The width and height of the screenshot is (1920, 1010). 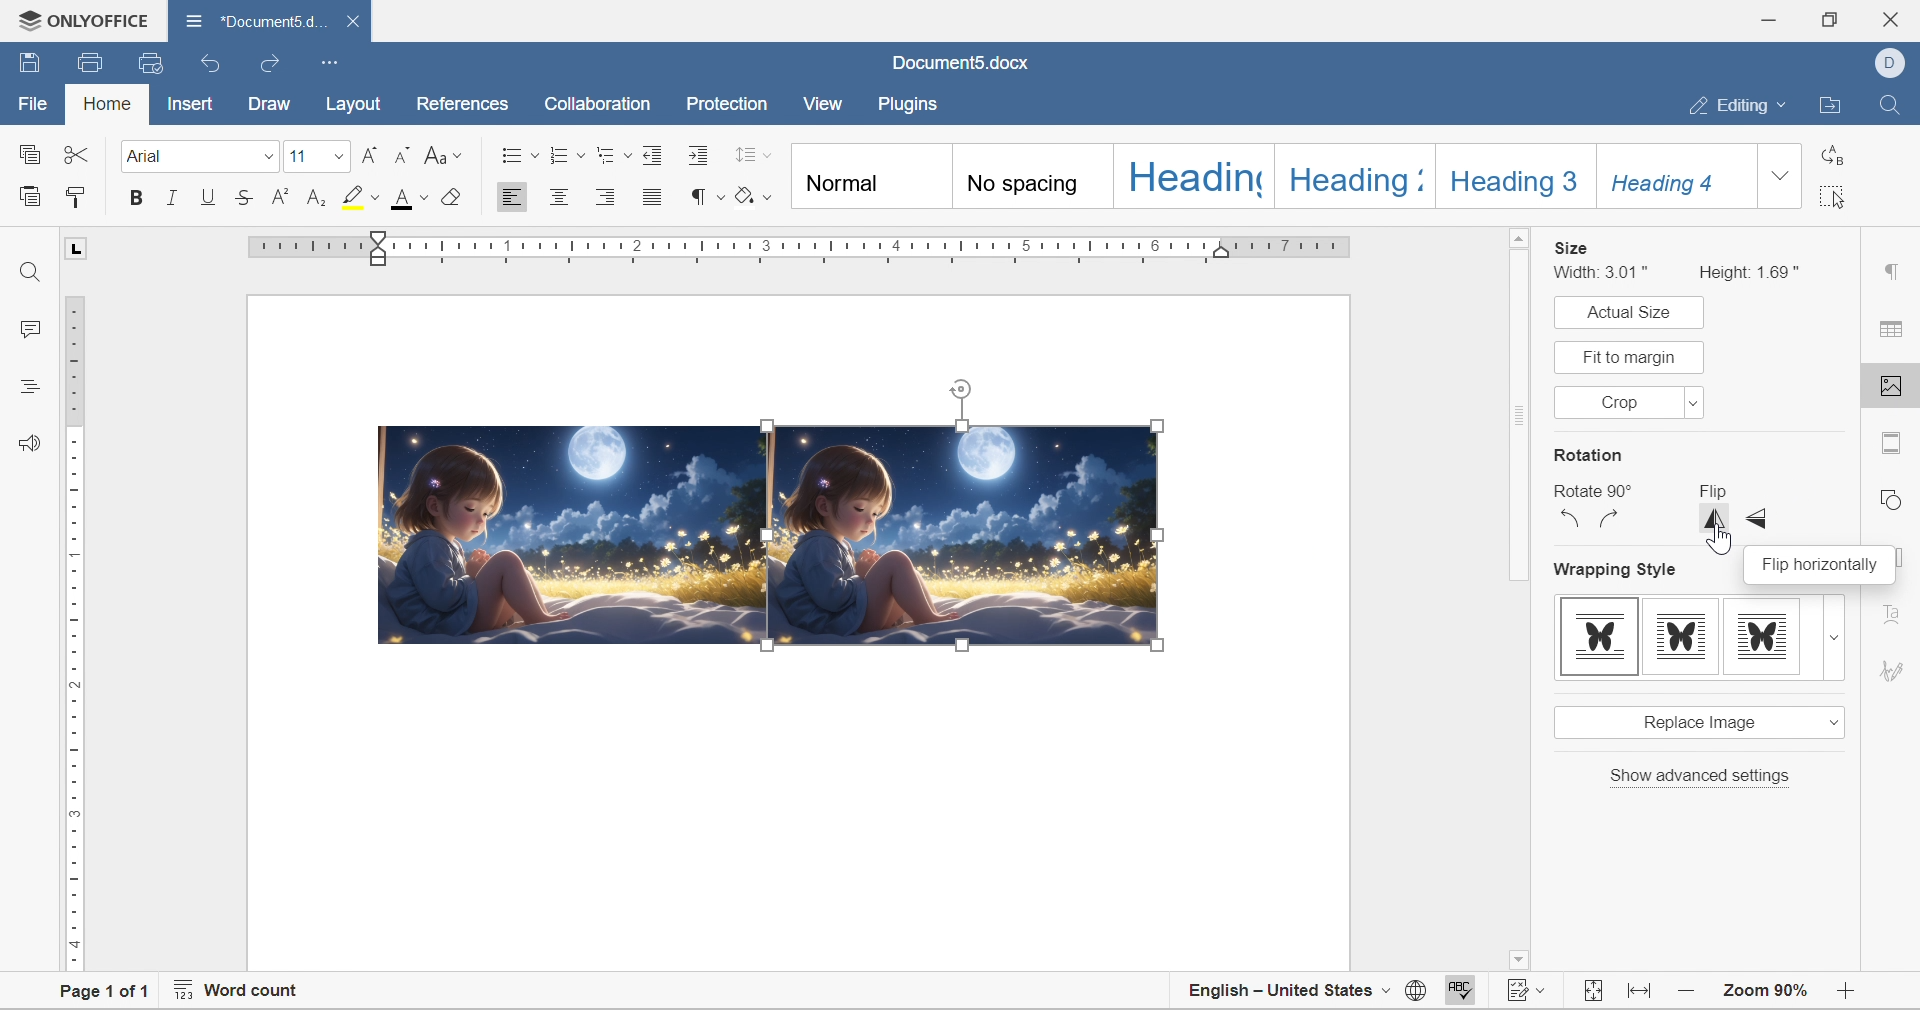 I want to click on document5.docx, so click(x=964, y=63).